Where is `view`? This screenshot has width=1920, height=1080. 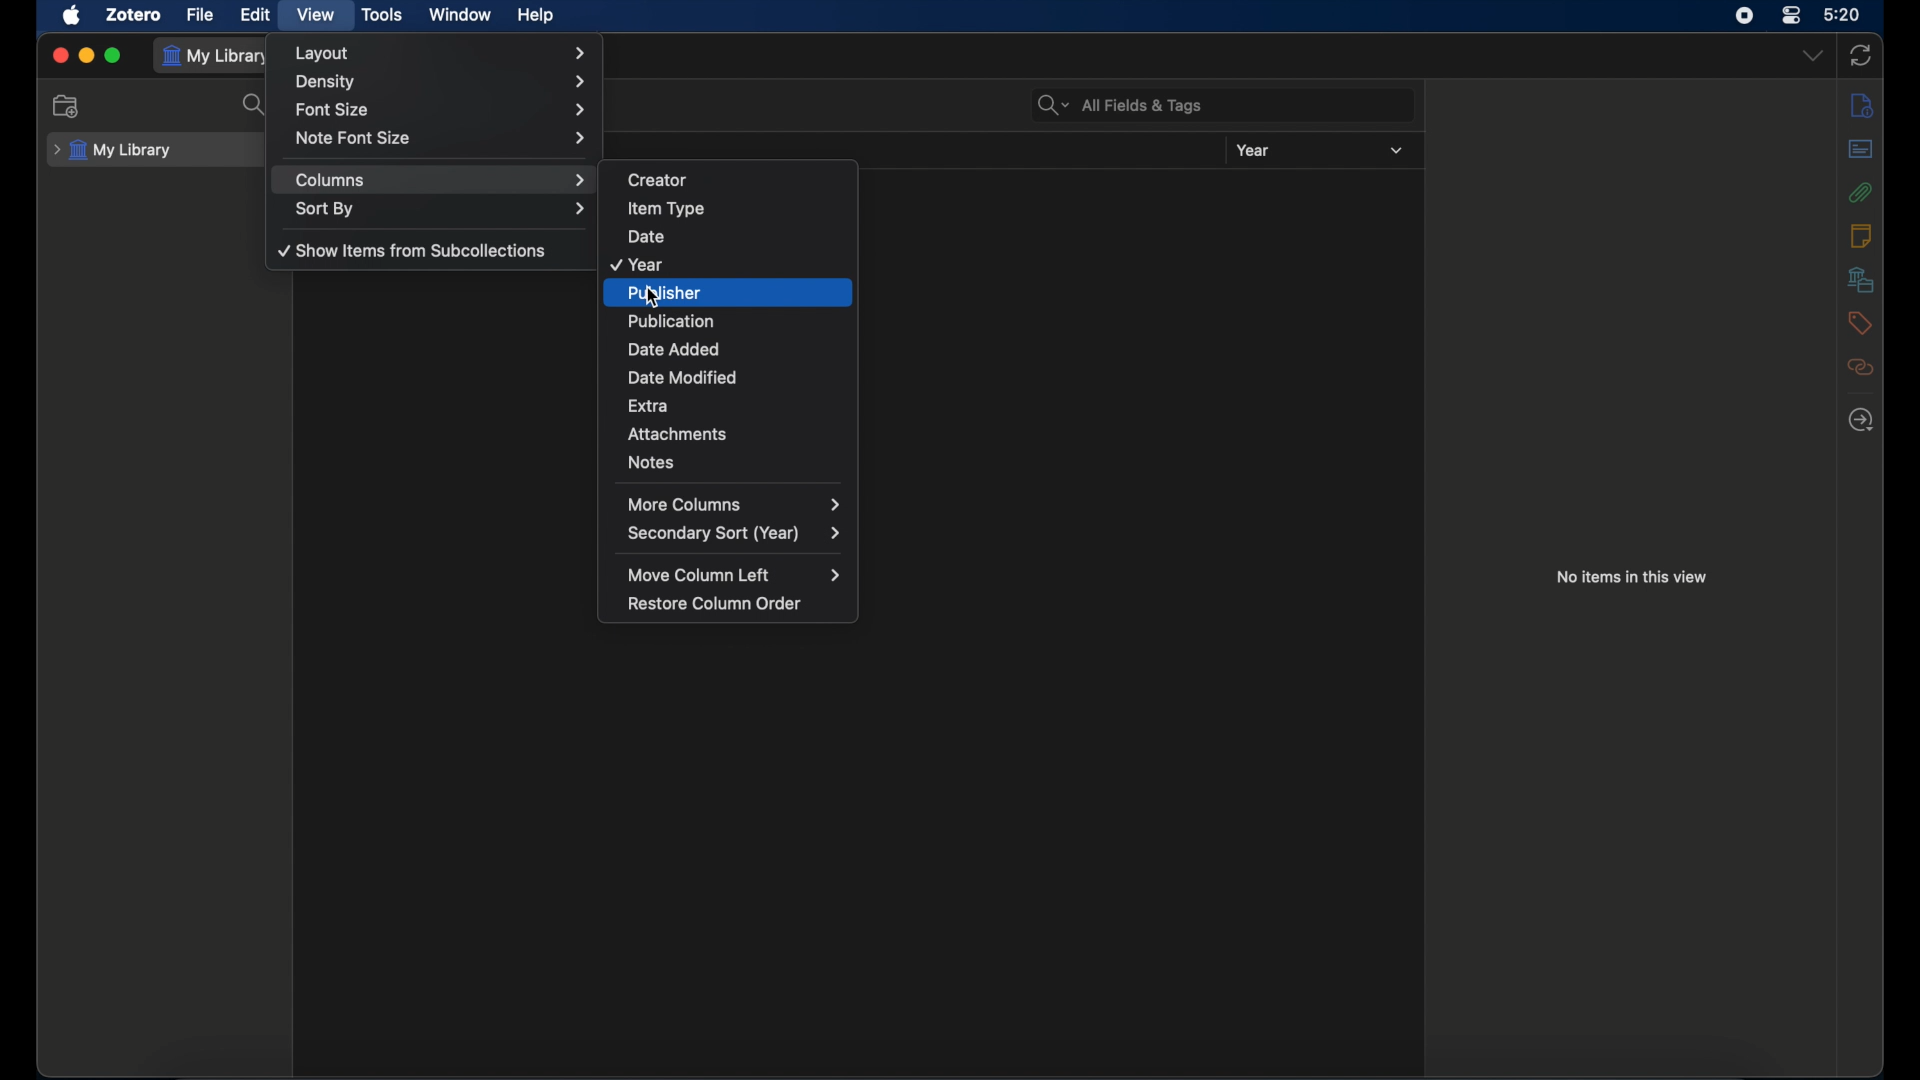 view is located at coordinates (317, 14).